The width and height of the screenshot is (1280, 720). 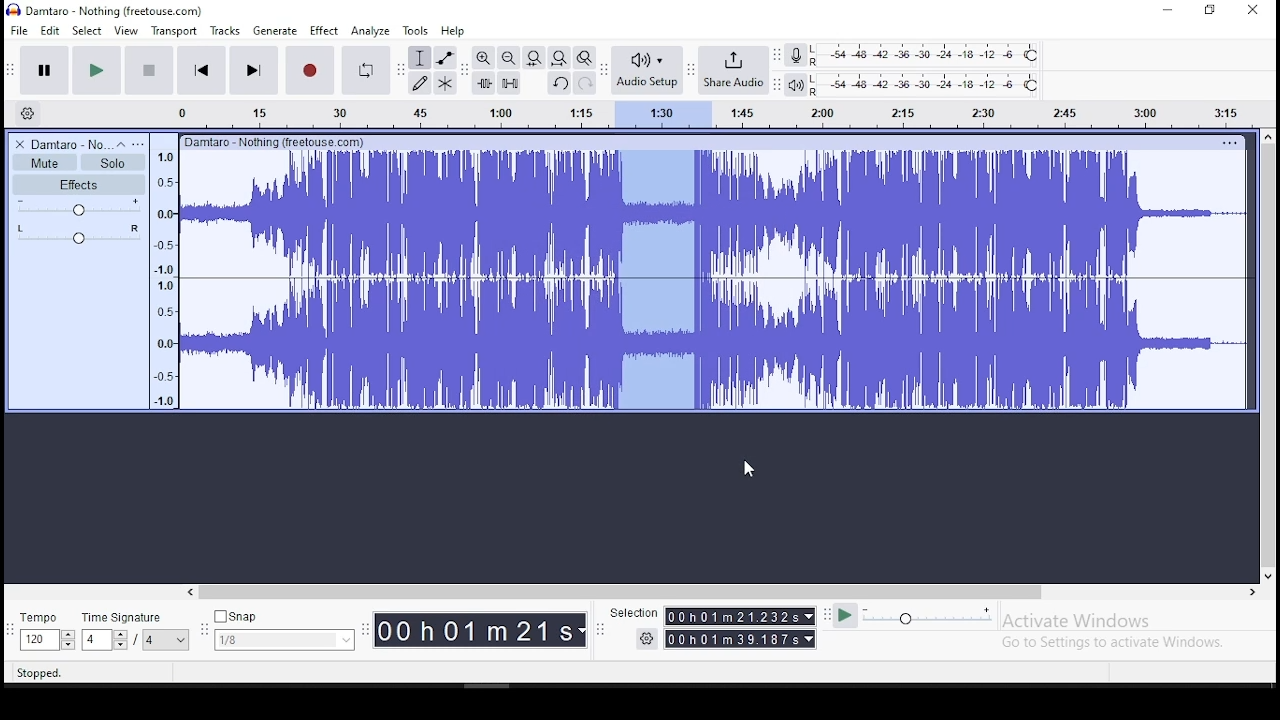 I want to click on volume, so click(x=80, y=207).